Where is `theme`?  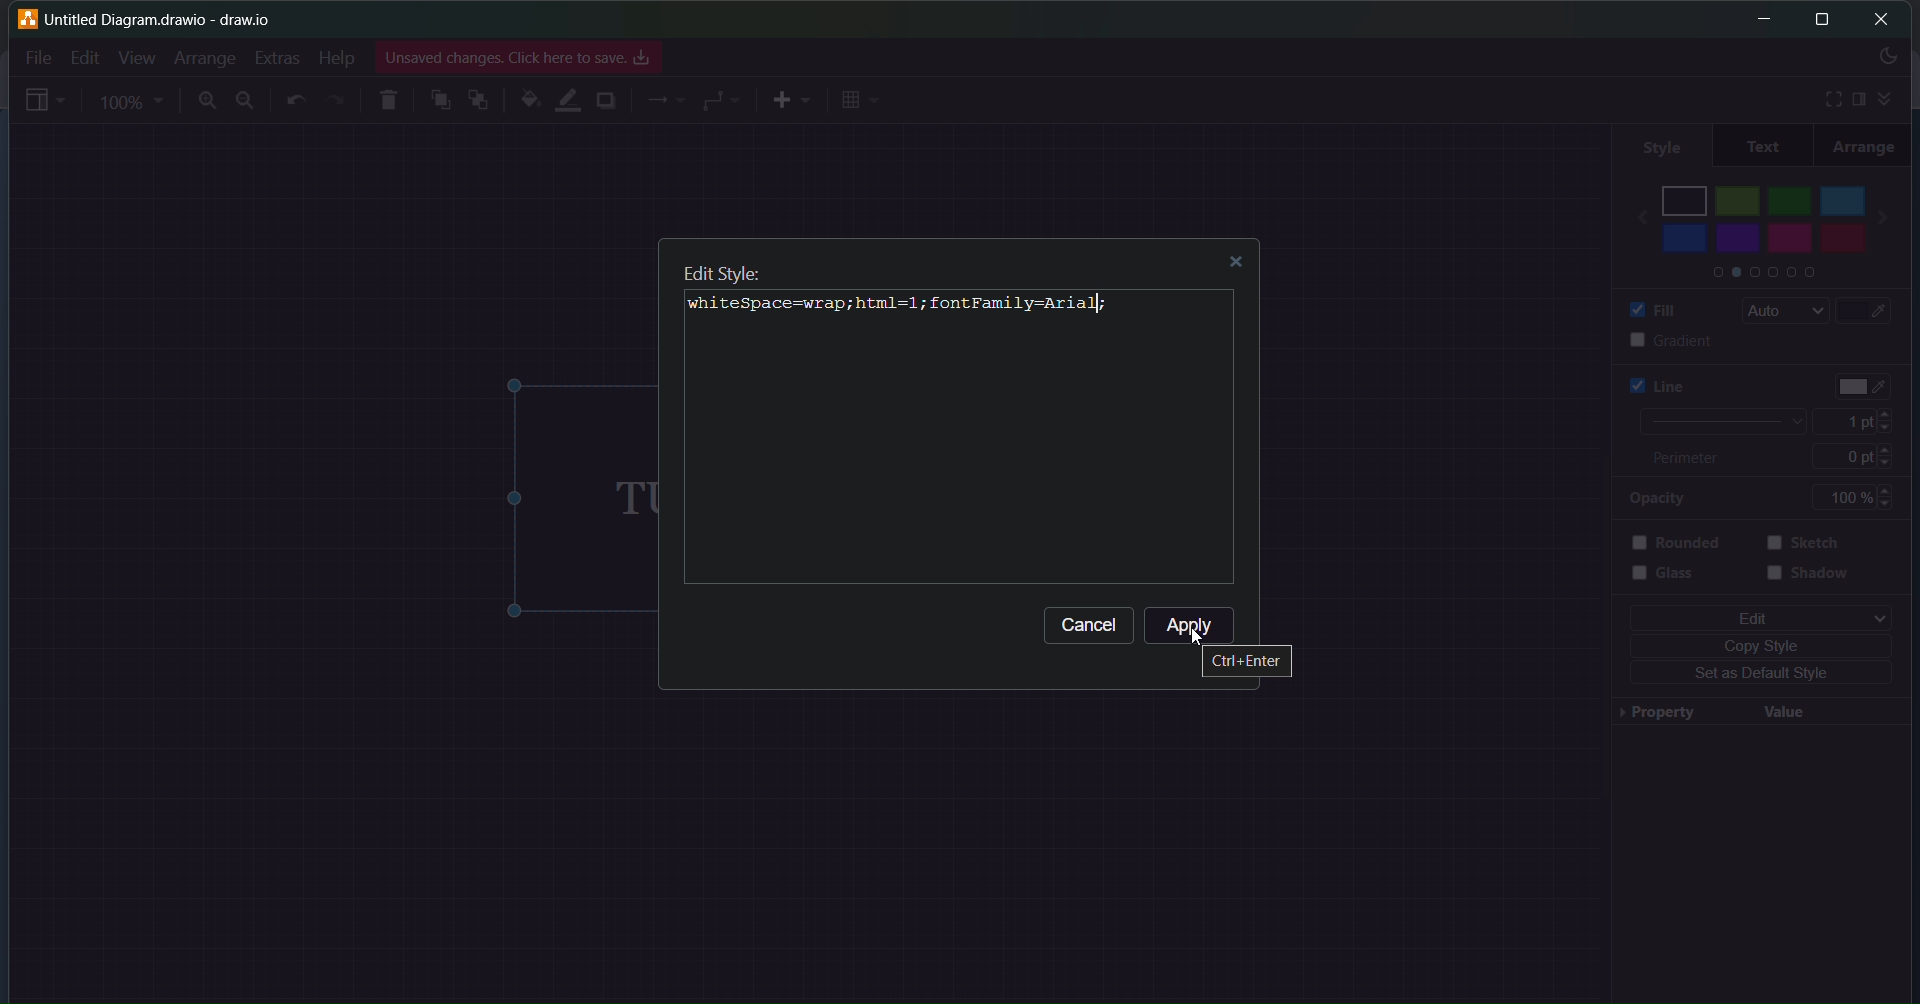 theme is located at coordinates (1886, 59).